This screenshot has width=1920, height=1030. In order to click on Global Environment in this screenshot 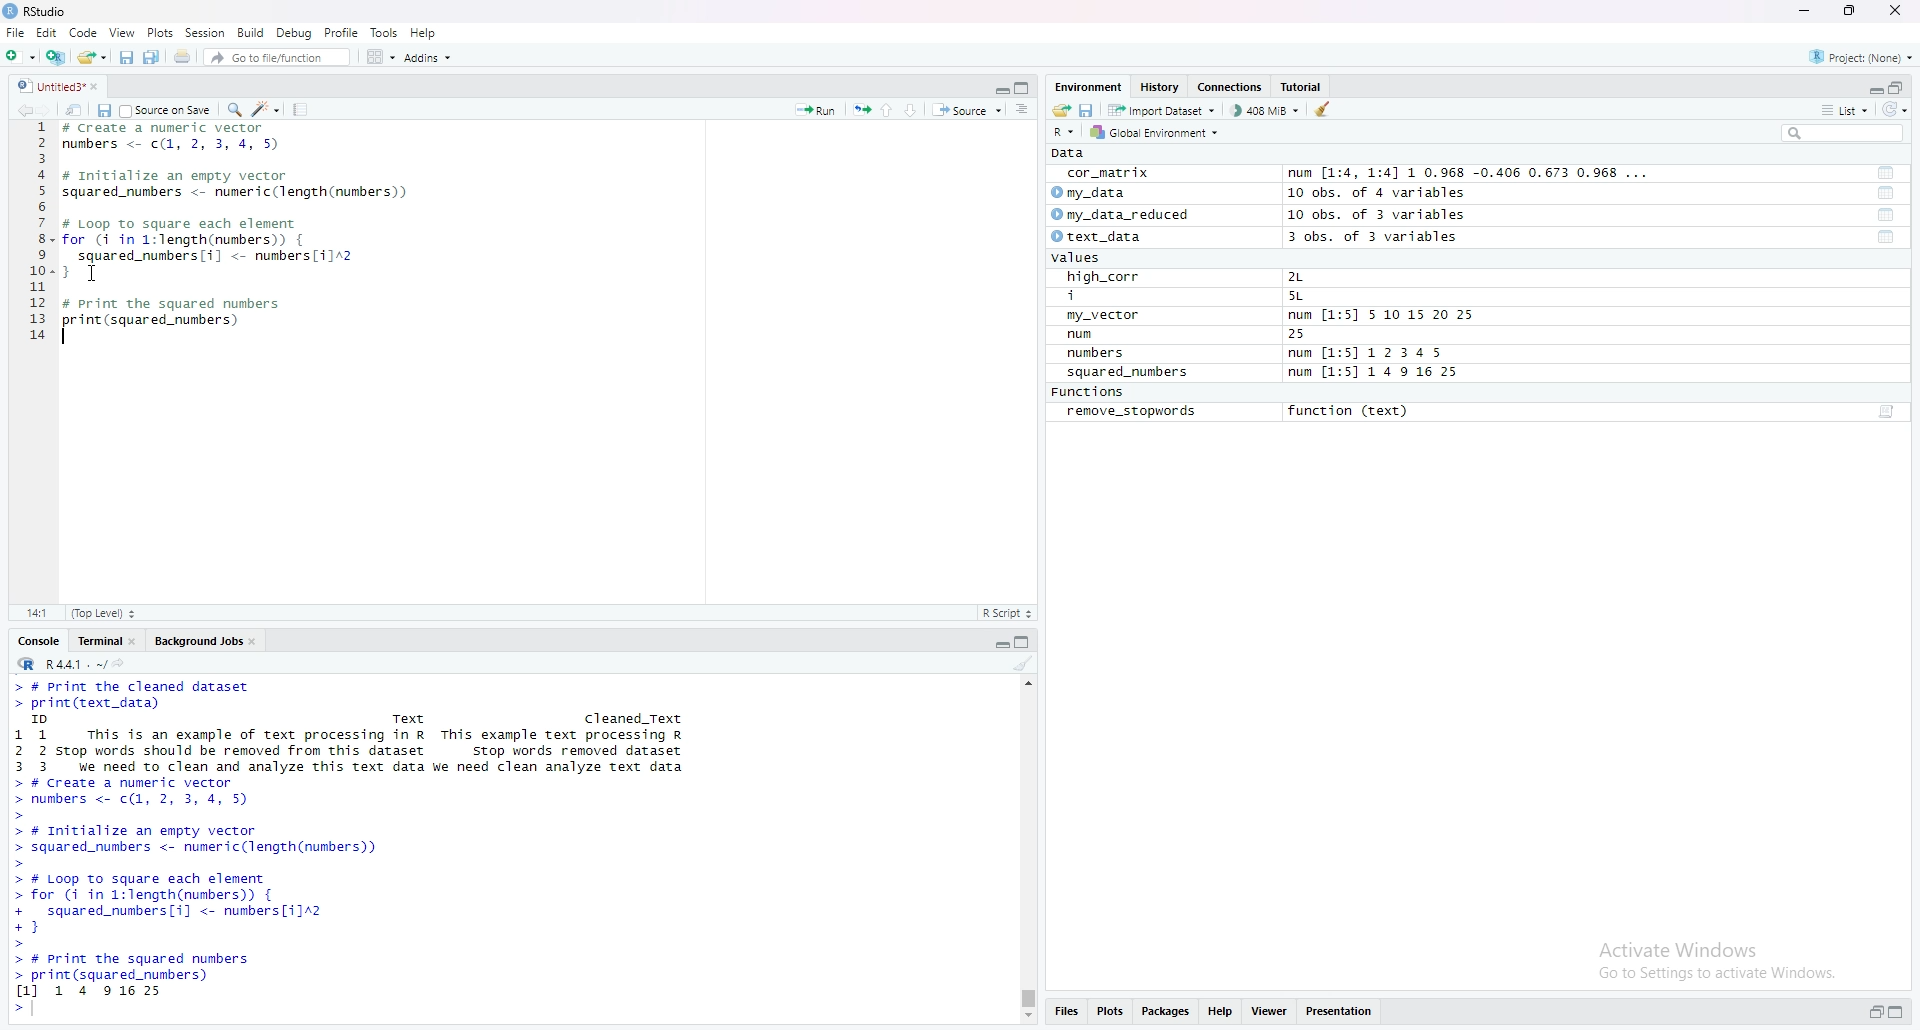, I will do `click(1156, 132)`.